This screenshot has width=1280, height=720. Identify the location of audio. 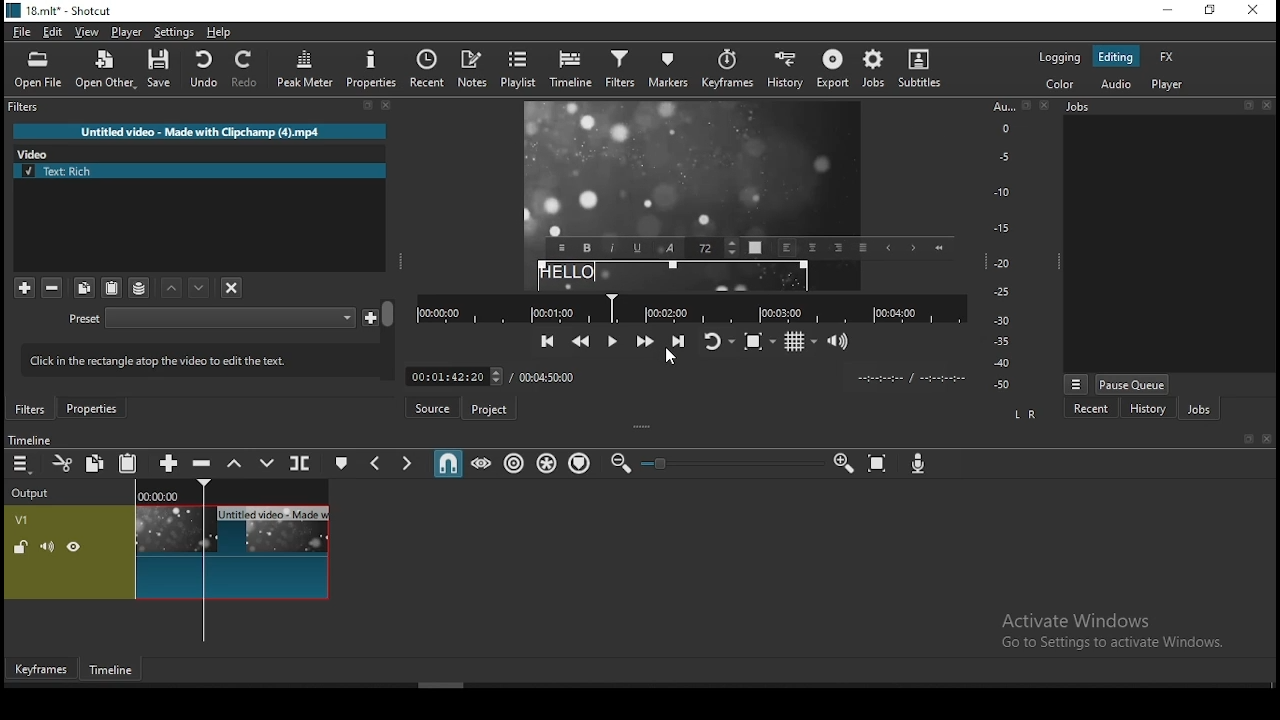
(1115, 85).